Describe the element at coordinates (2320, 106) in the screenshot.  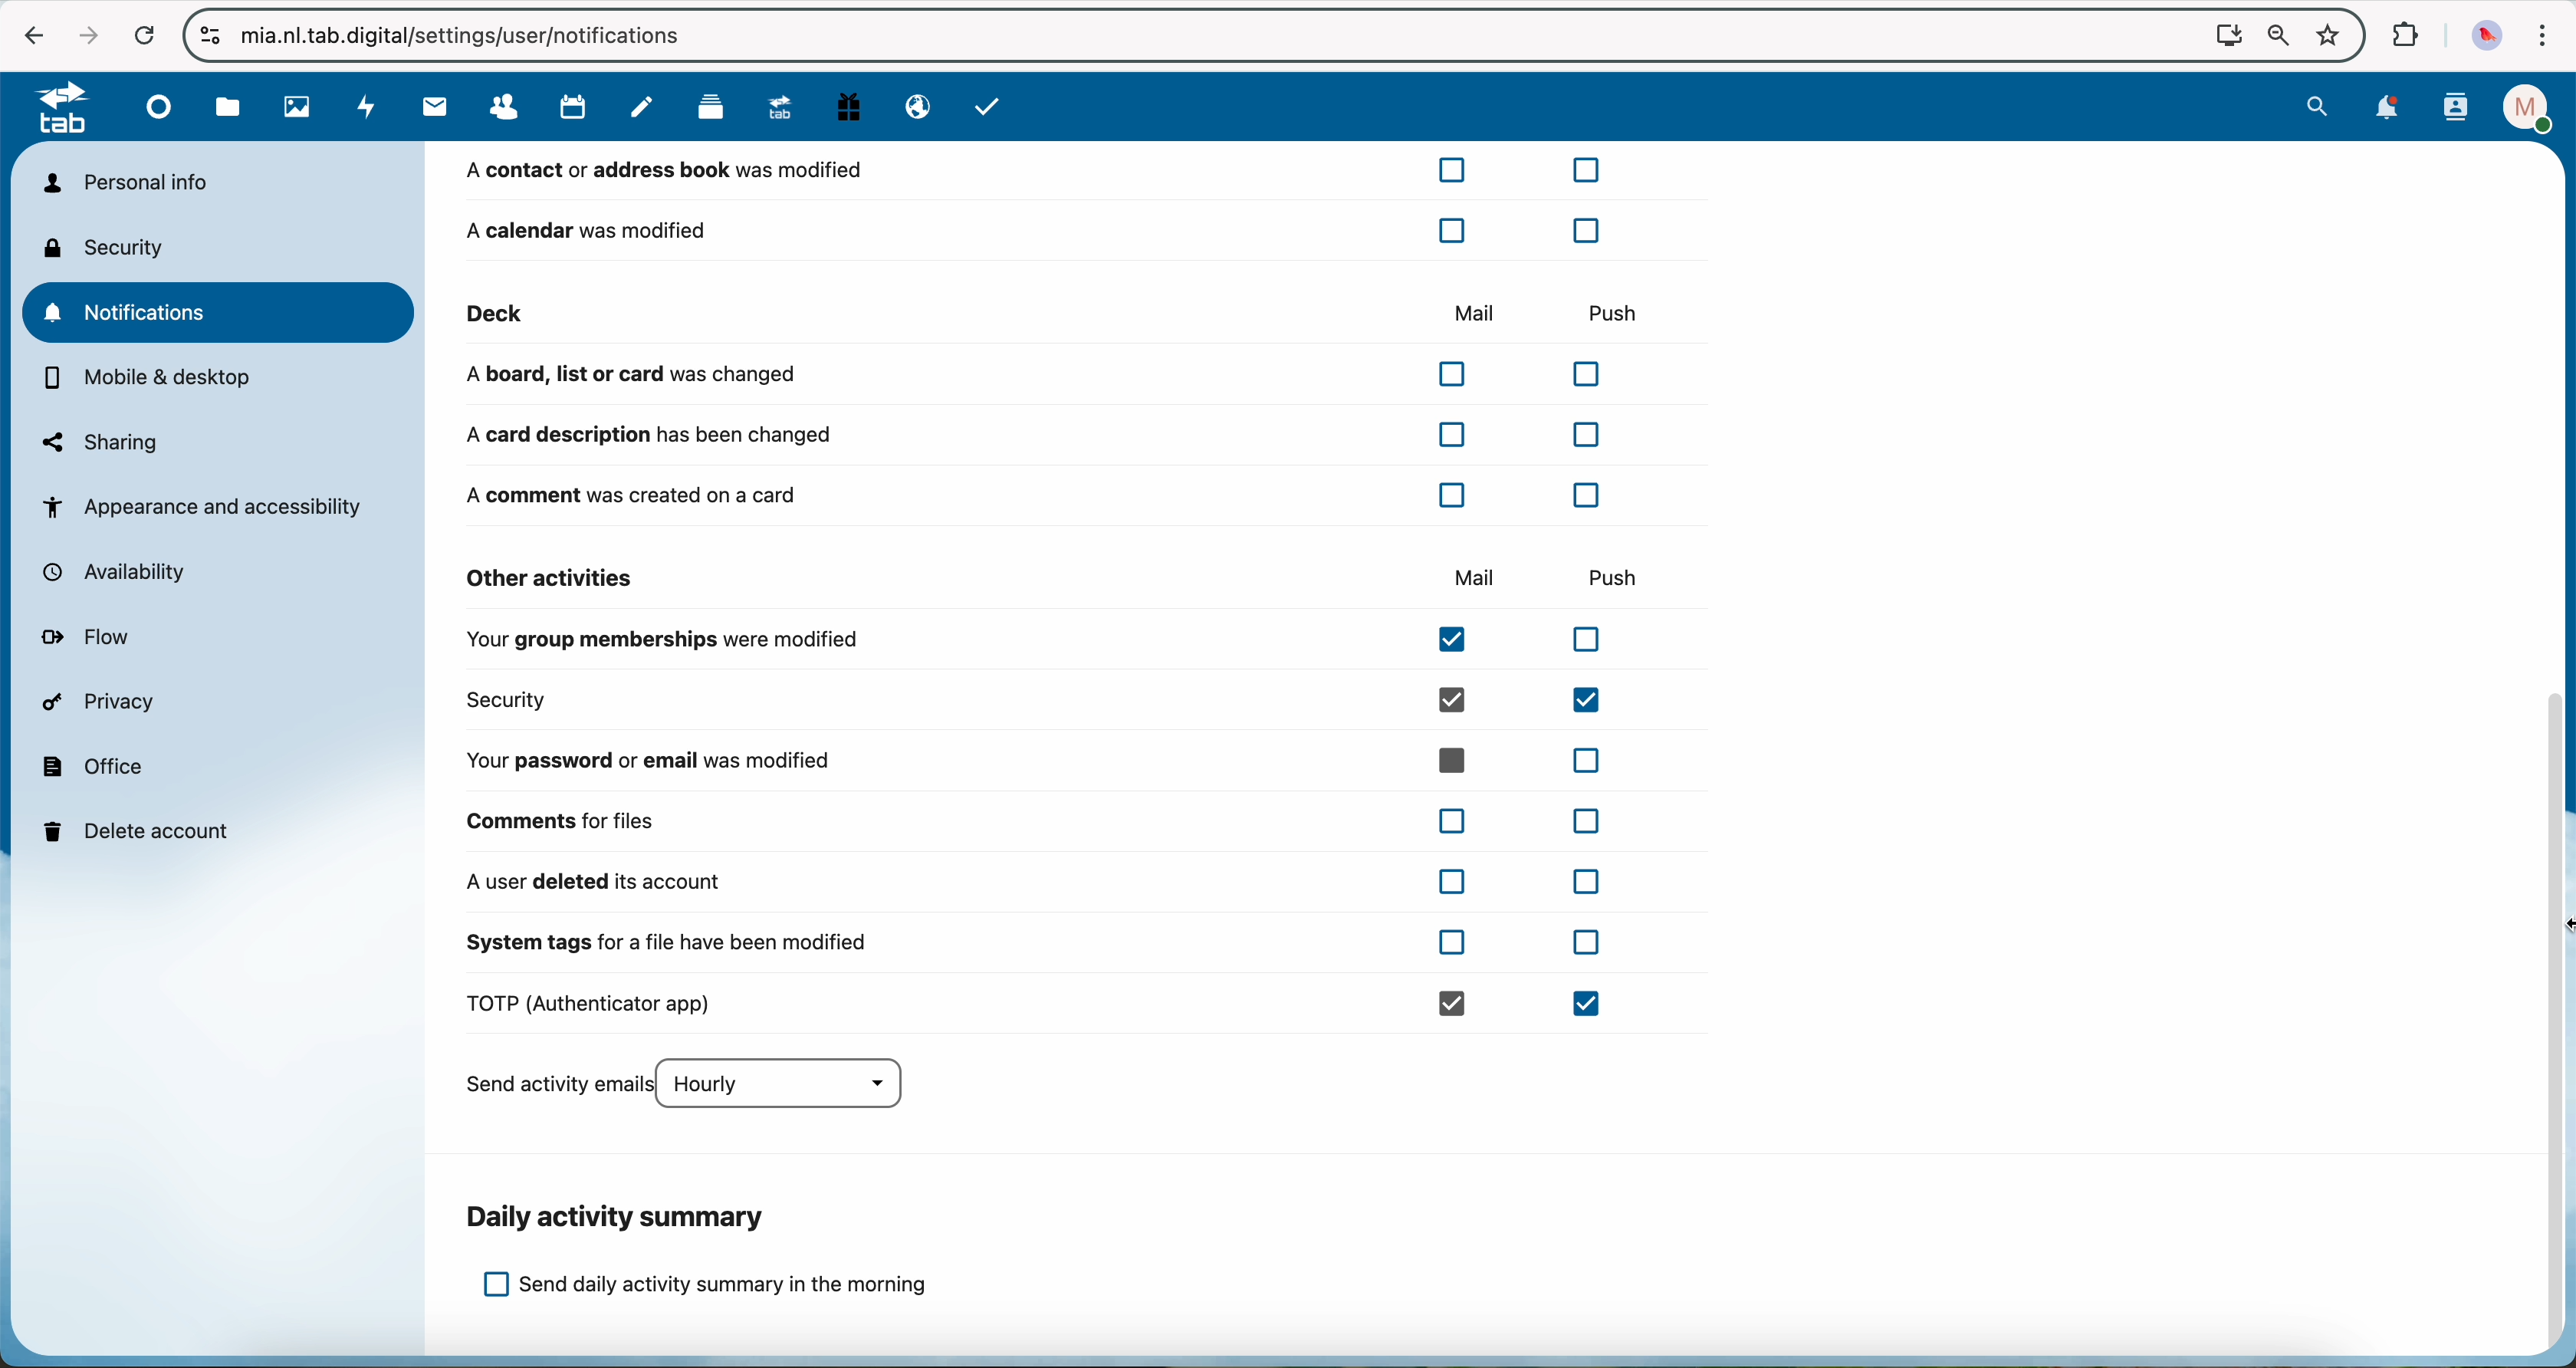
I see `search` at that location.